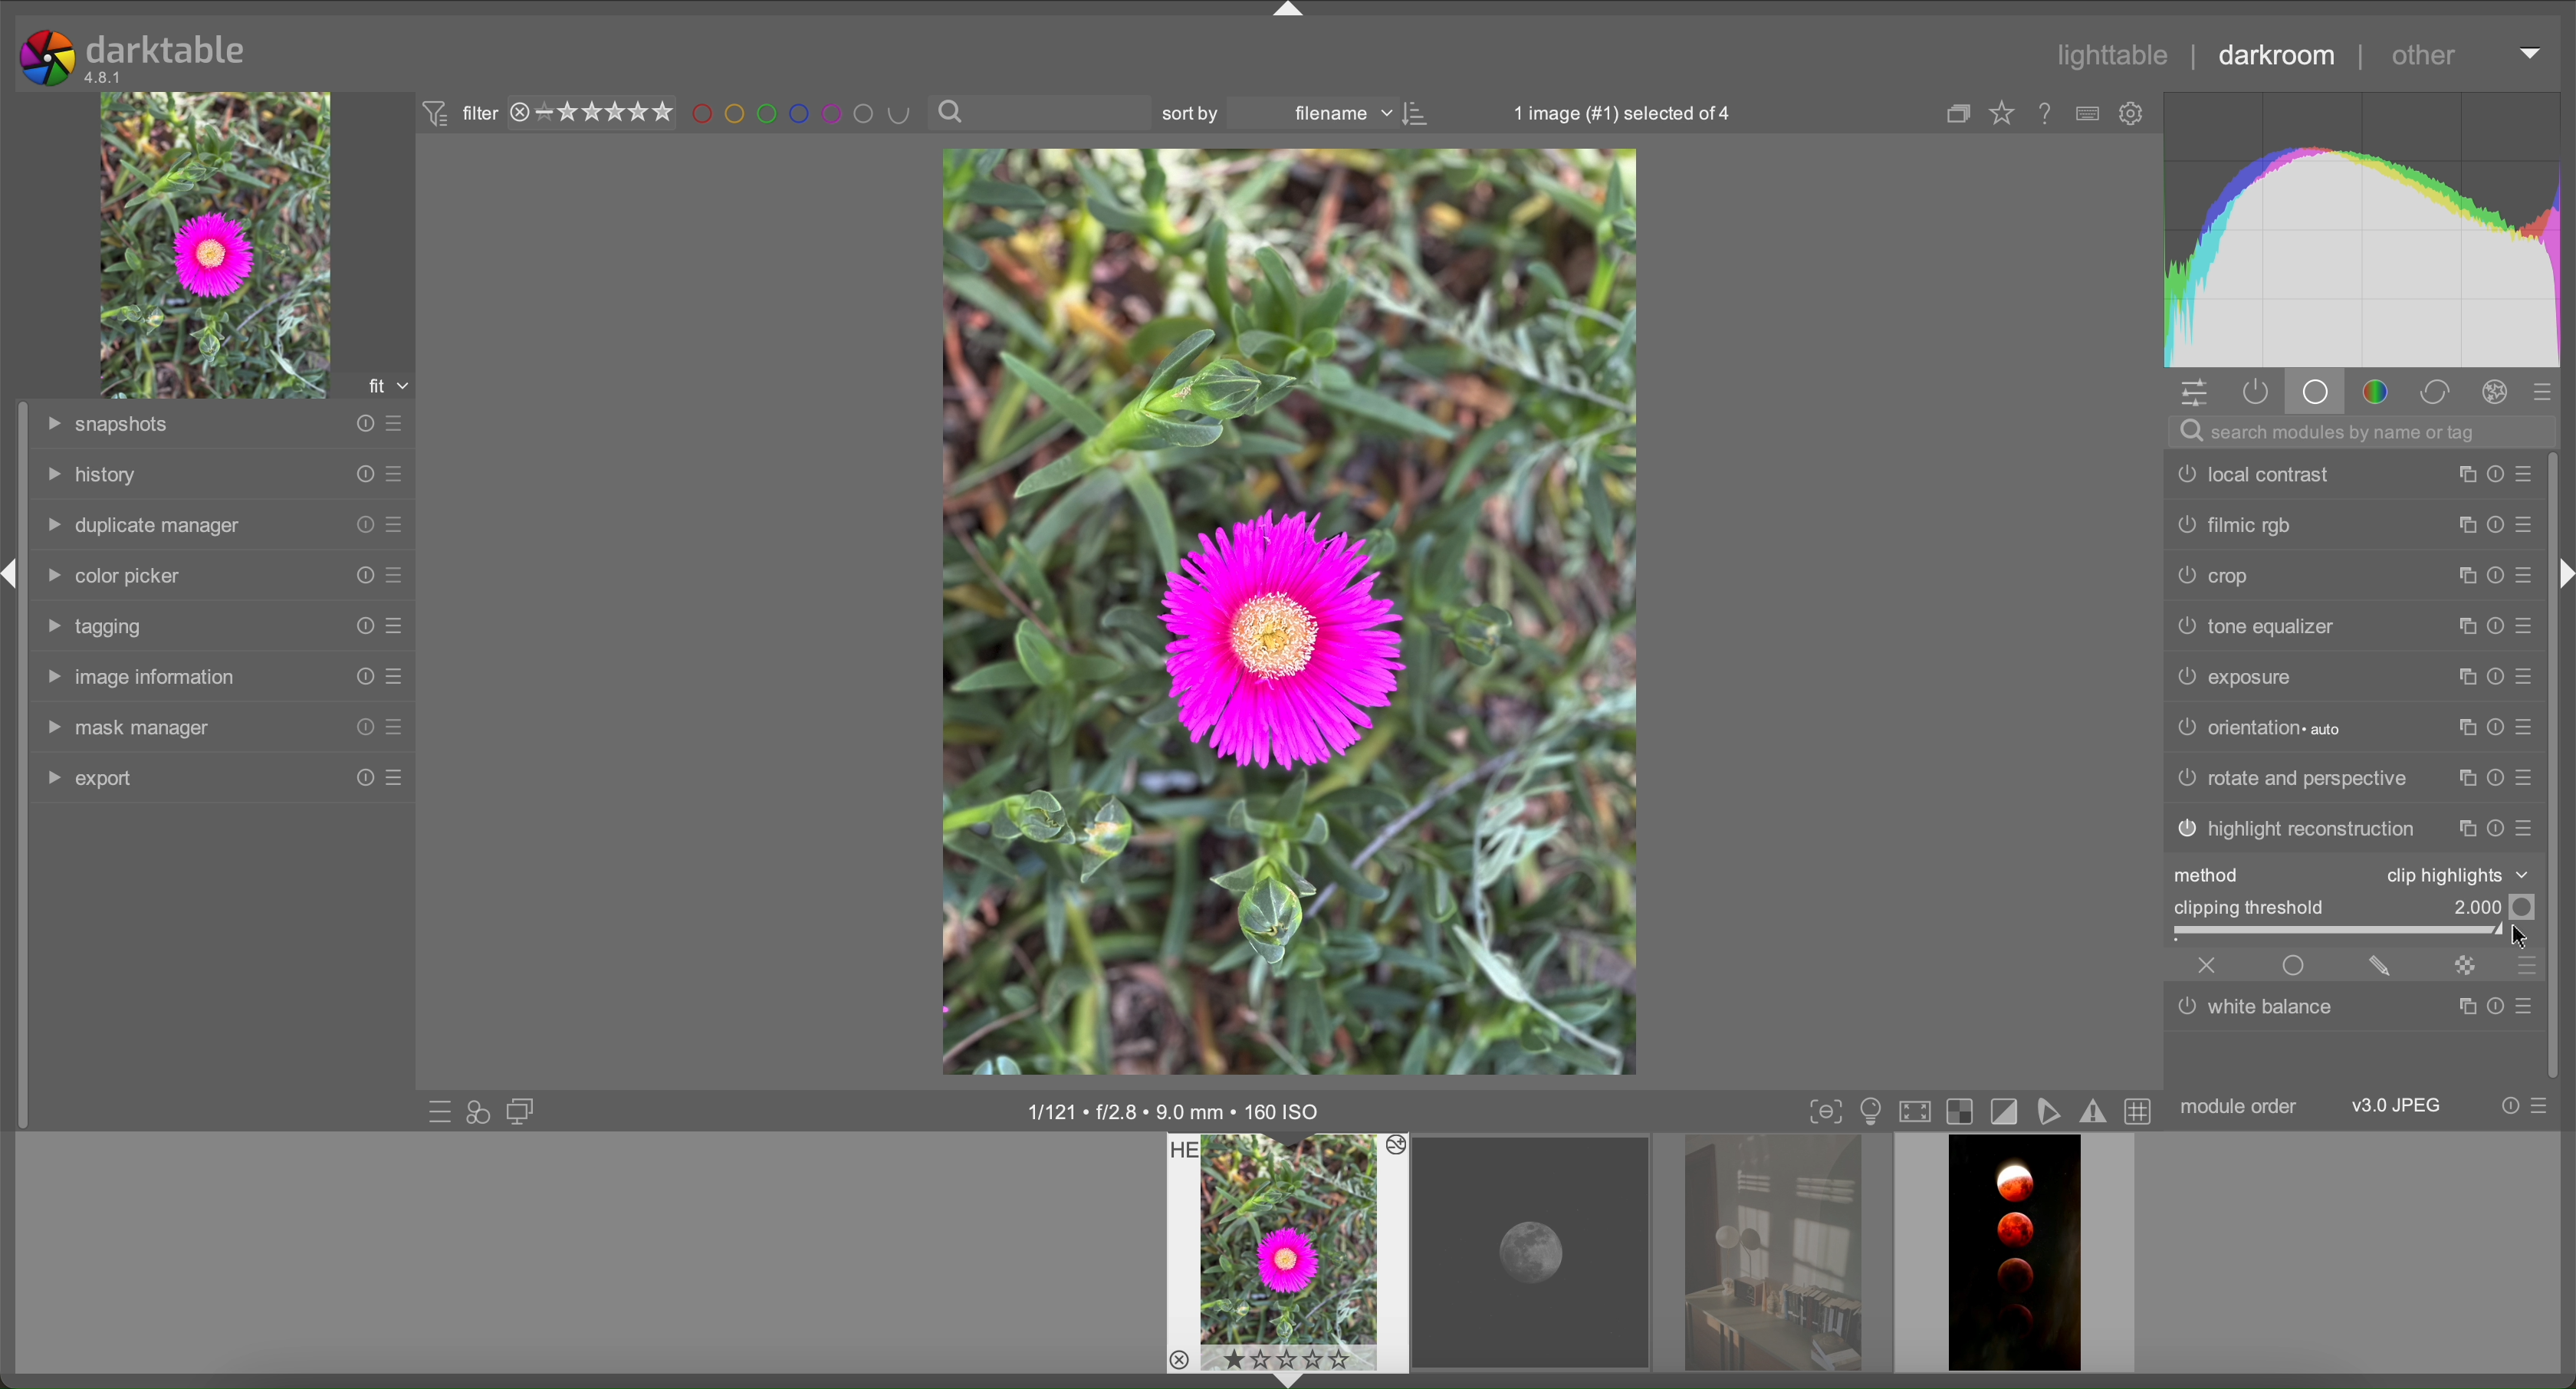 The width and height of the screenshot is (2576, 1389). I want to click on crop, so click(2217, 574).